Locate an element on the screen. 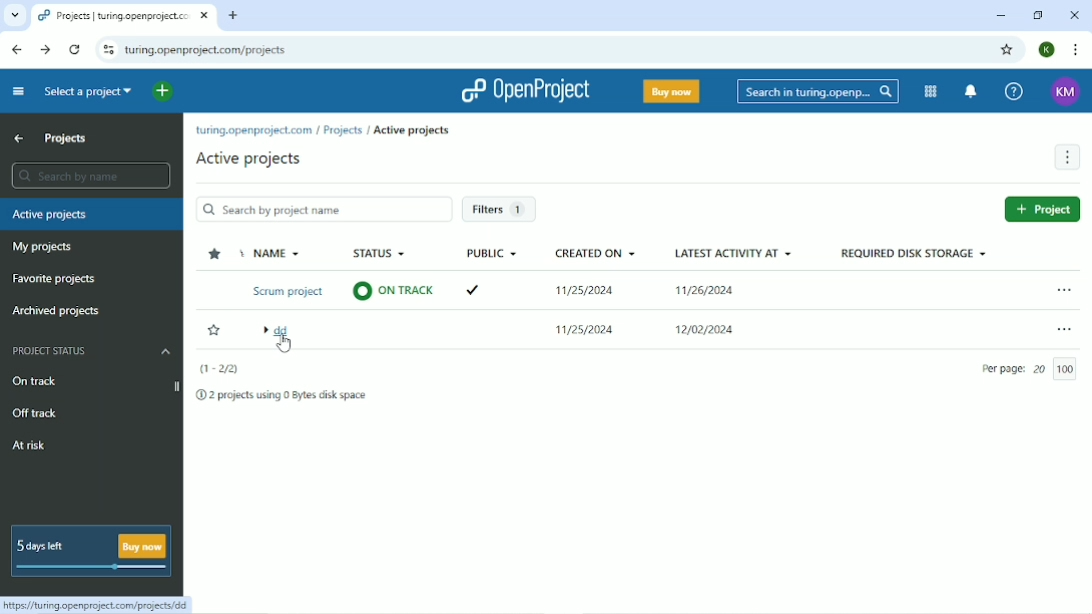 The image size is (1092, 614). Add to favorites is located at coordinates (215, 331).